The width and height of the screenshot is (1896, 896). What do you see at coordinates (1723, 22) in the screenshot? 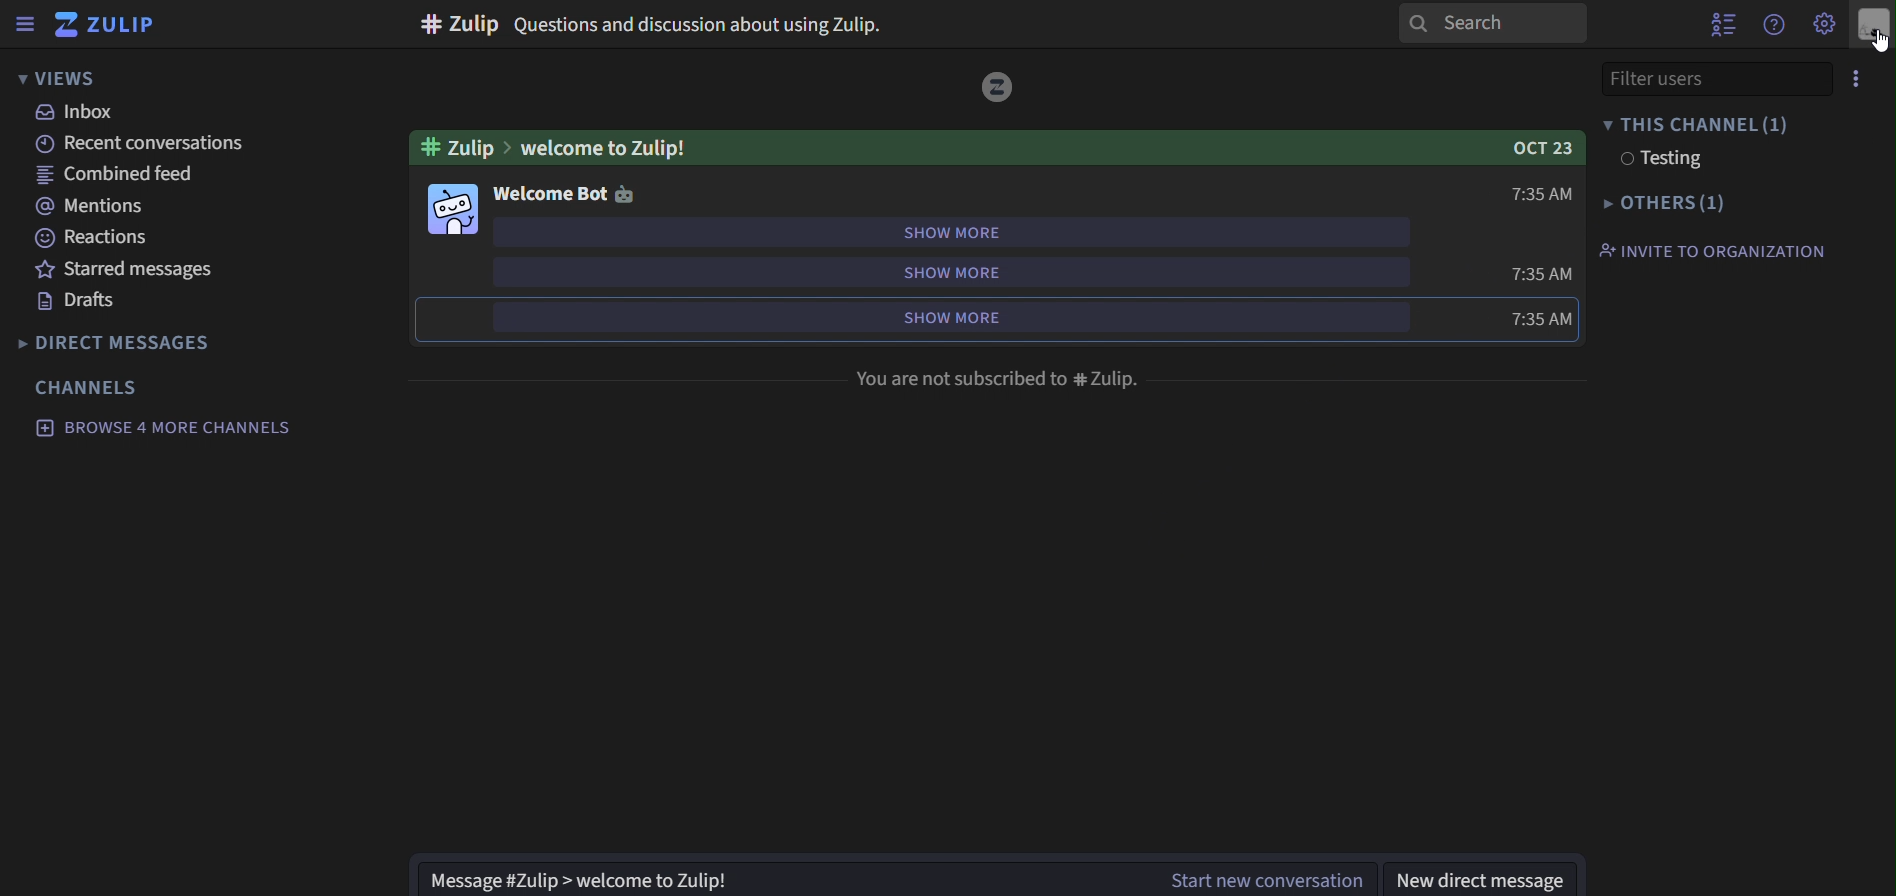
I see `hide user list` at bounding box center [1723, 22].